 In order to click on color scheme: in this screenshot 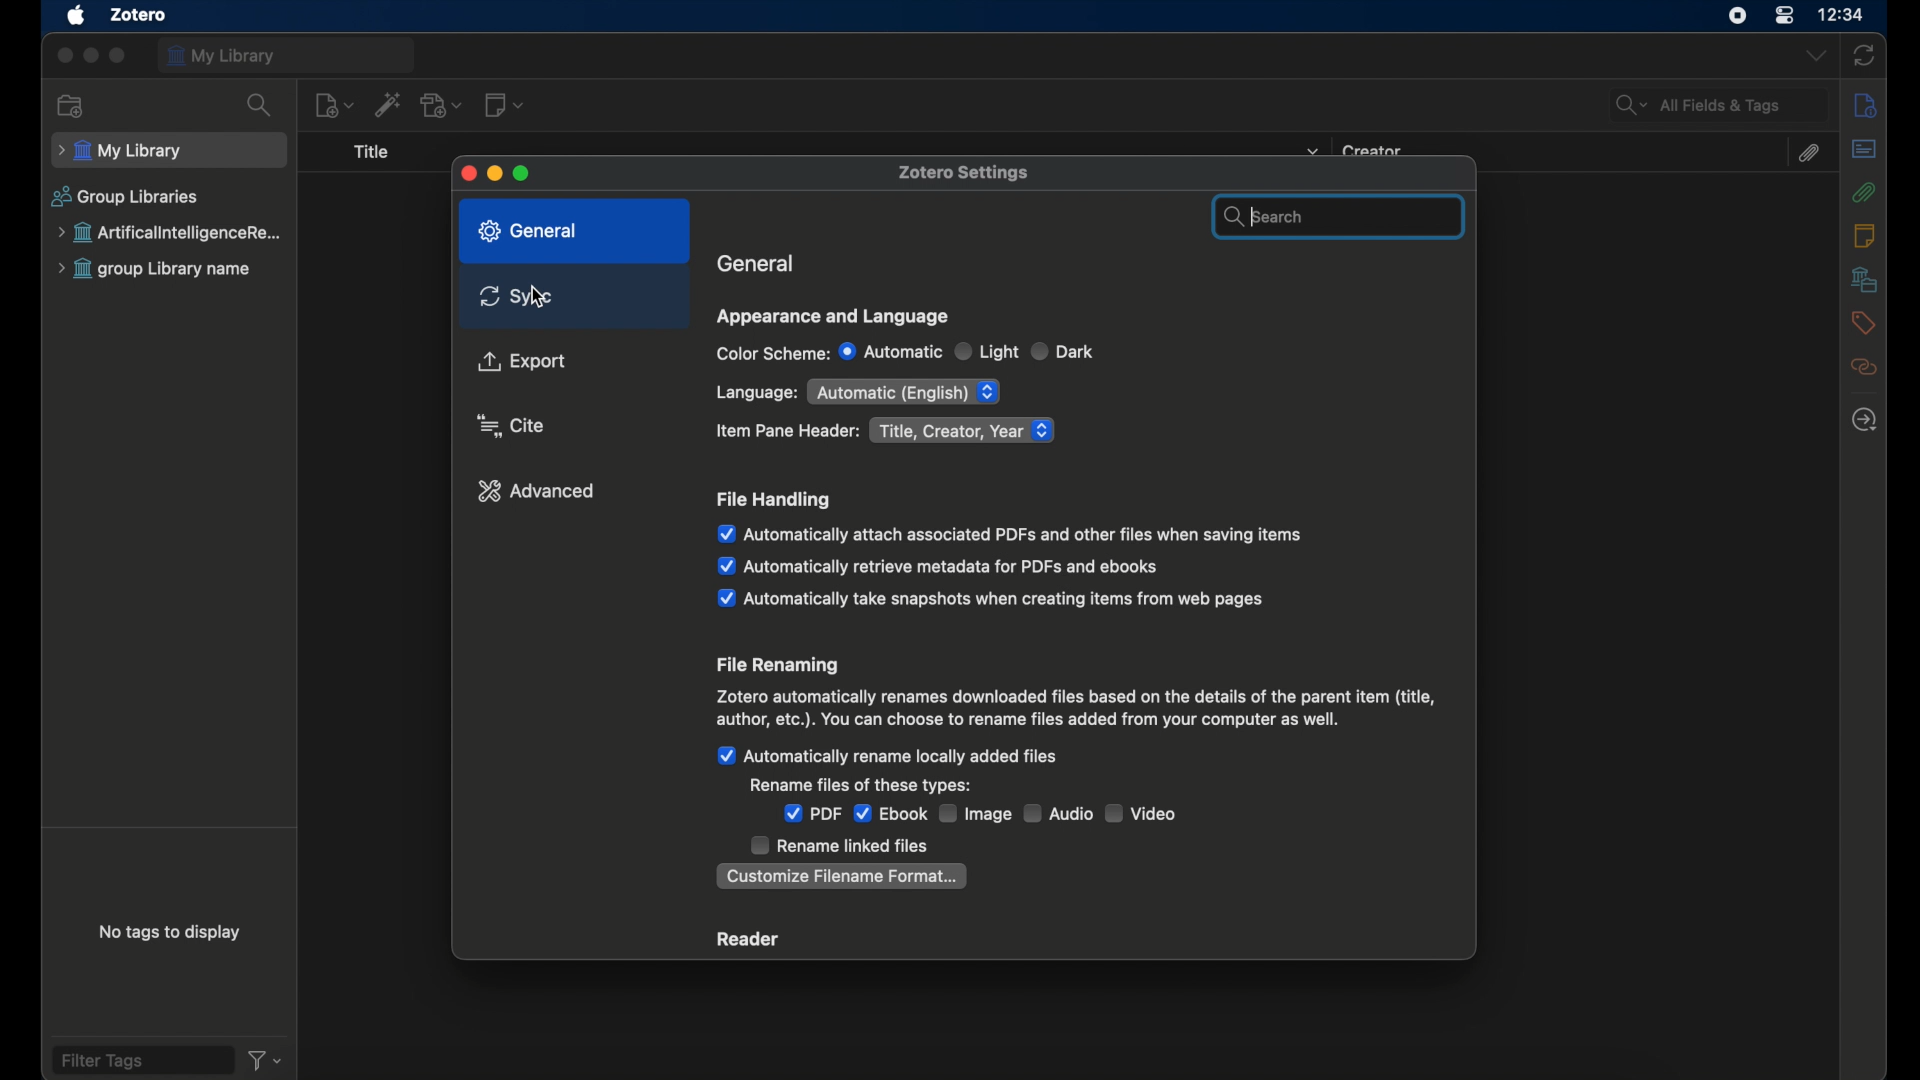, I will do `click(769, 353)`.